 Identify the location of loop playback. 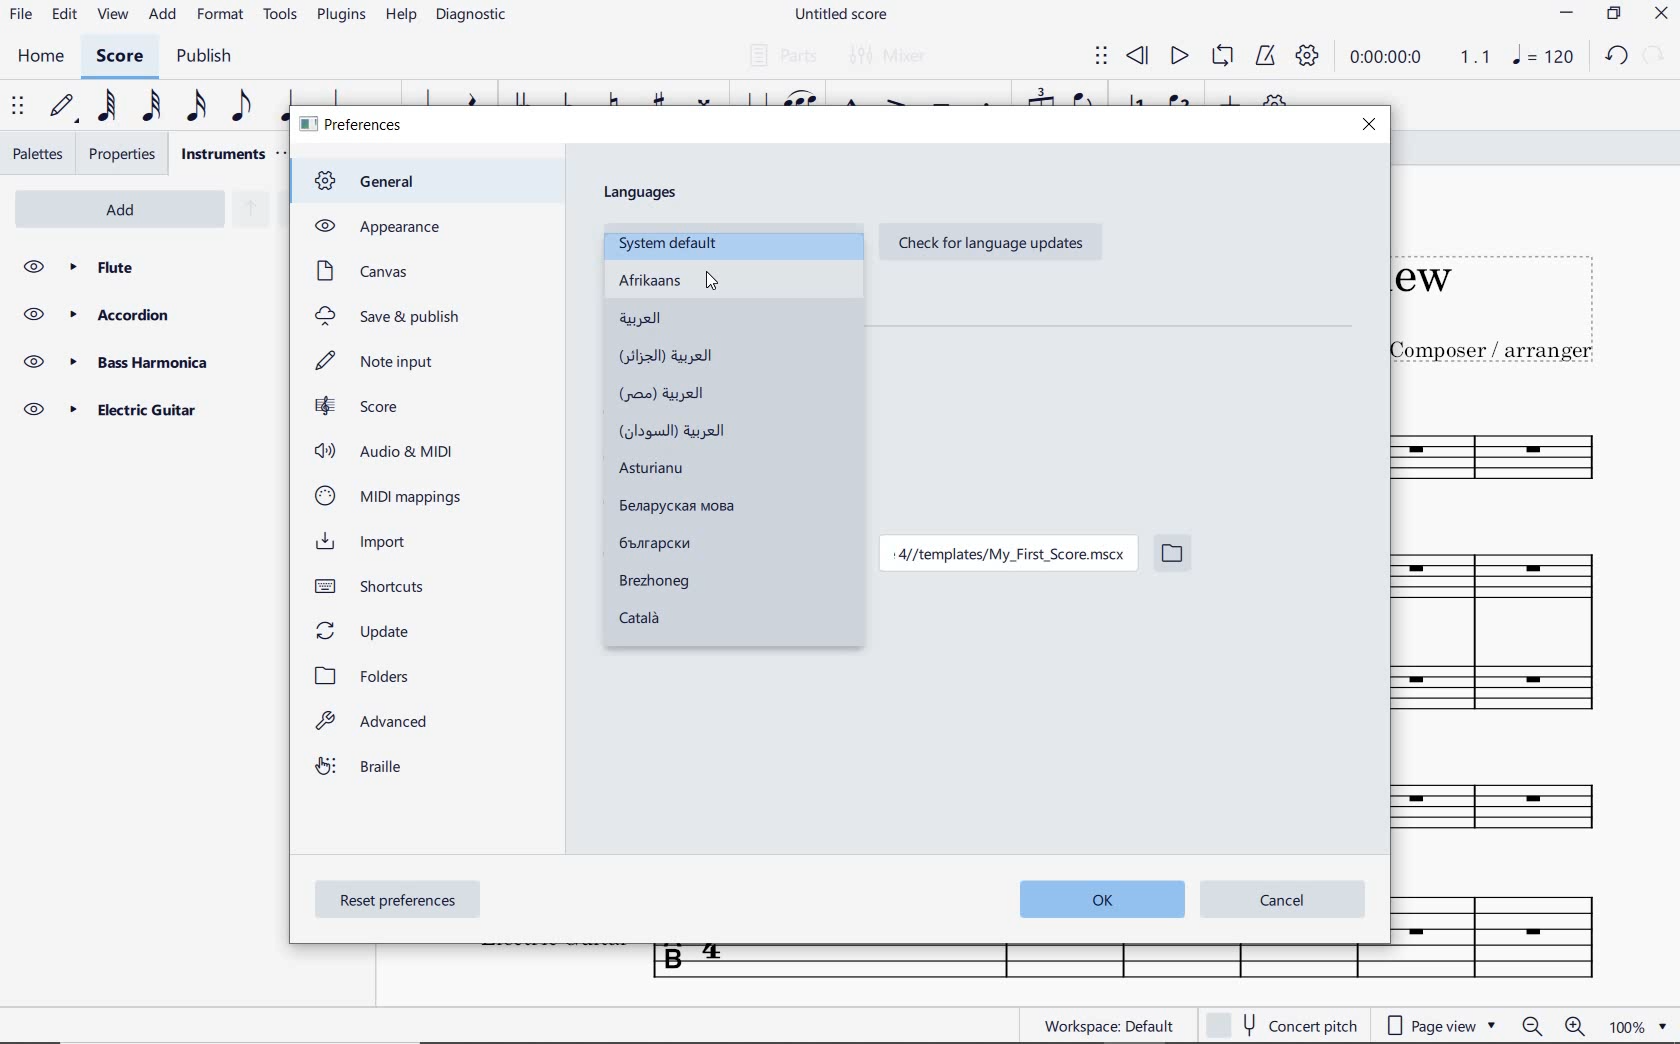
(1225, 57).